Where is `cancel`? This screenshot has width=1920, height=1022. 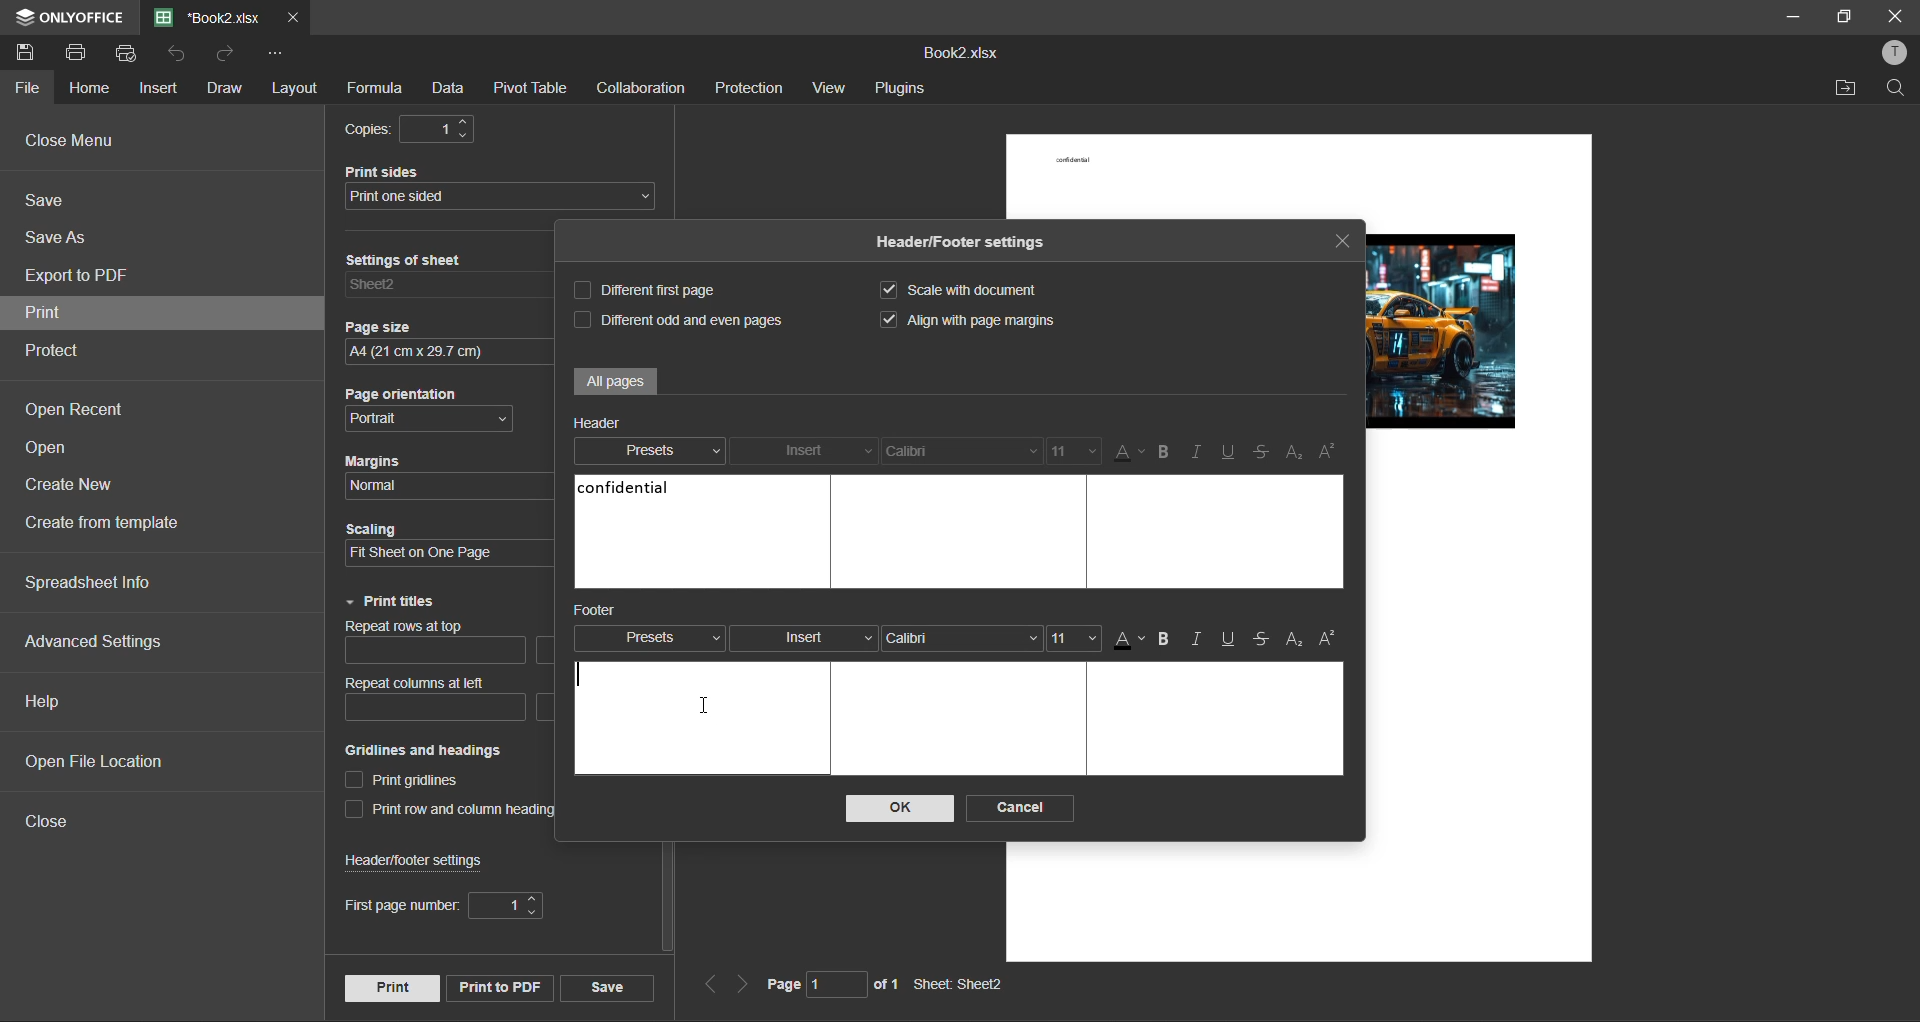
cancel is located at coordinates (1019, 807).